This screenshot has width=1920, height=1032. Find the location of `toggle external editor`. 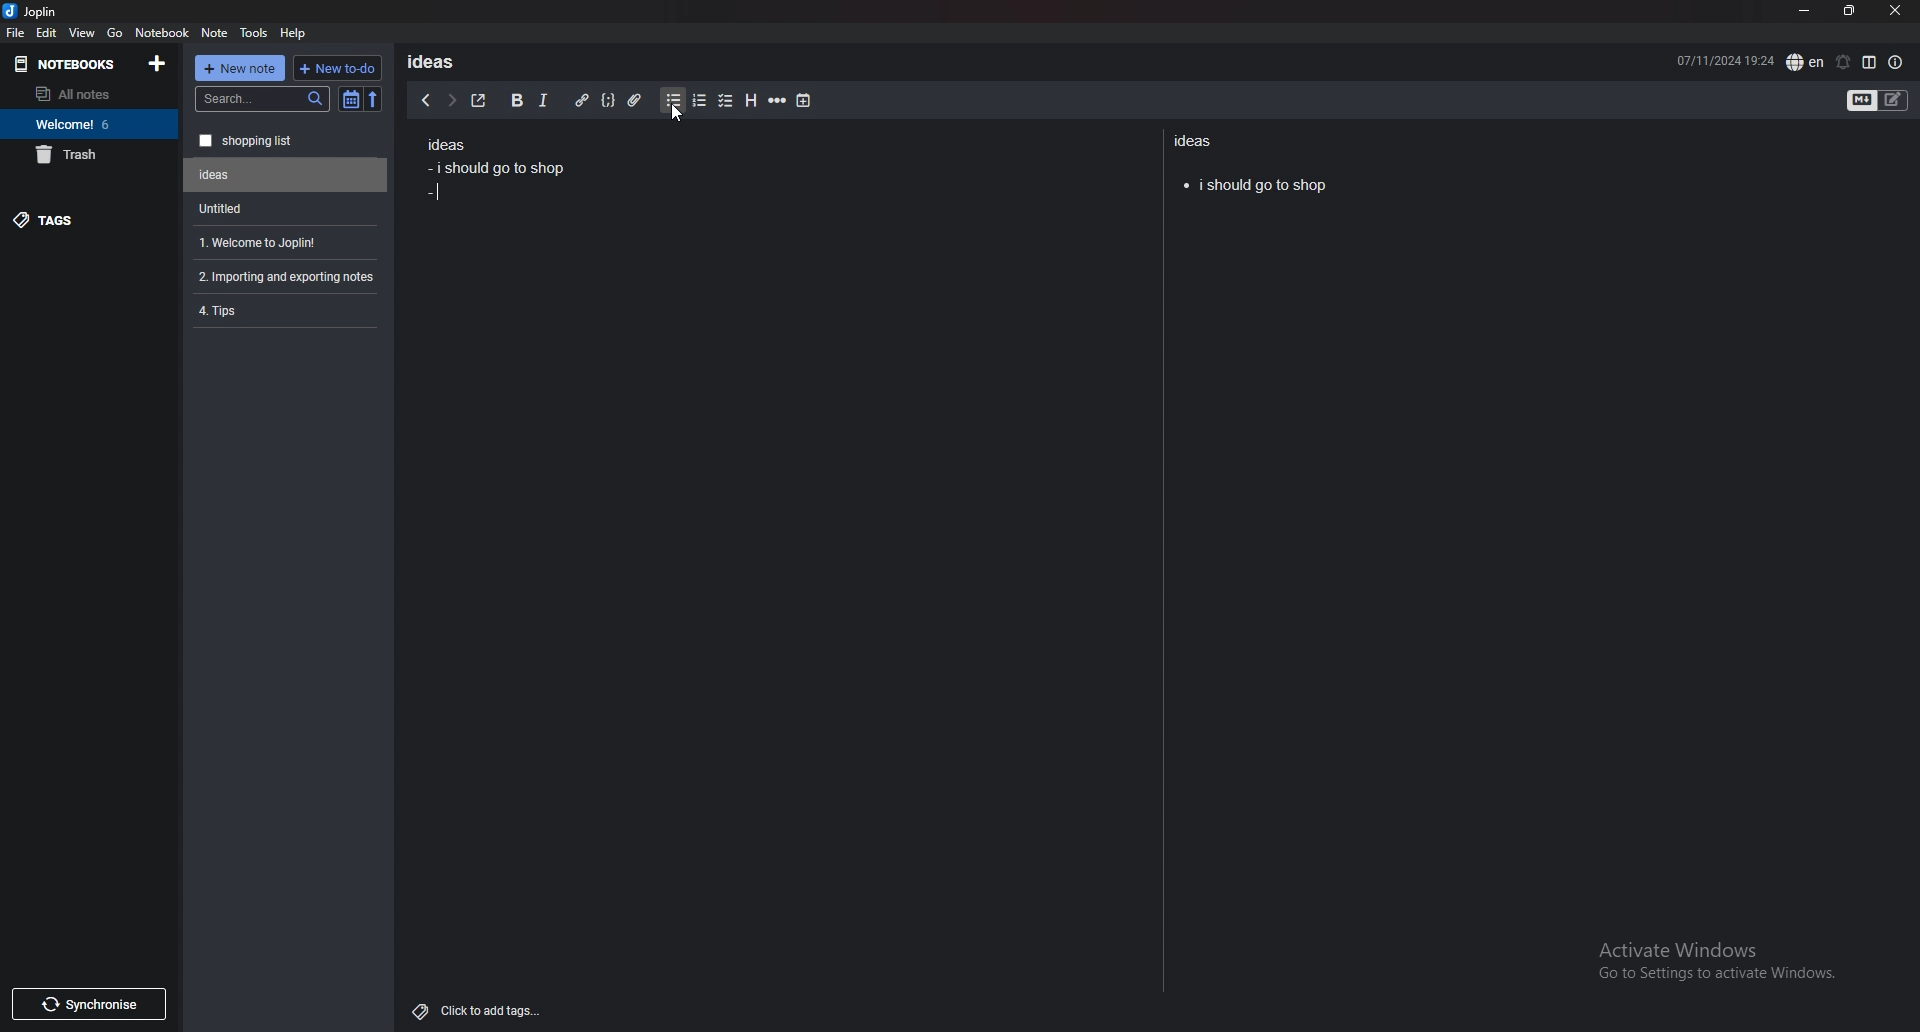

toggle external editor is located at coordinates (479, 100).